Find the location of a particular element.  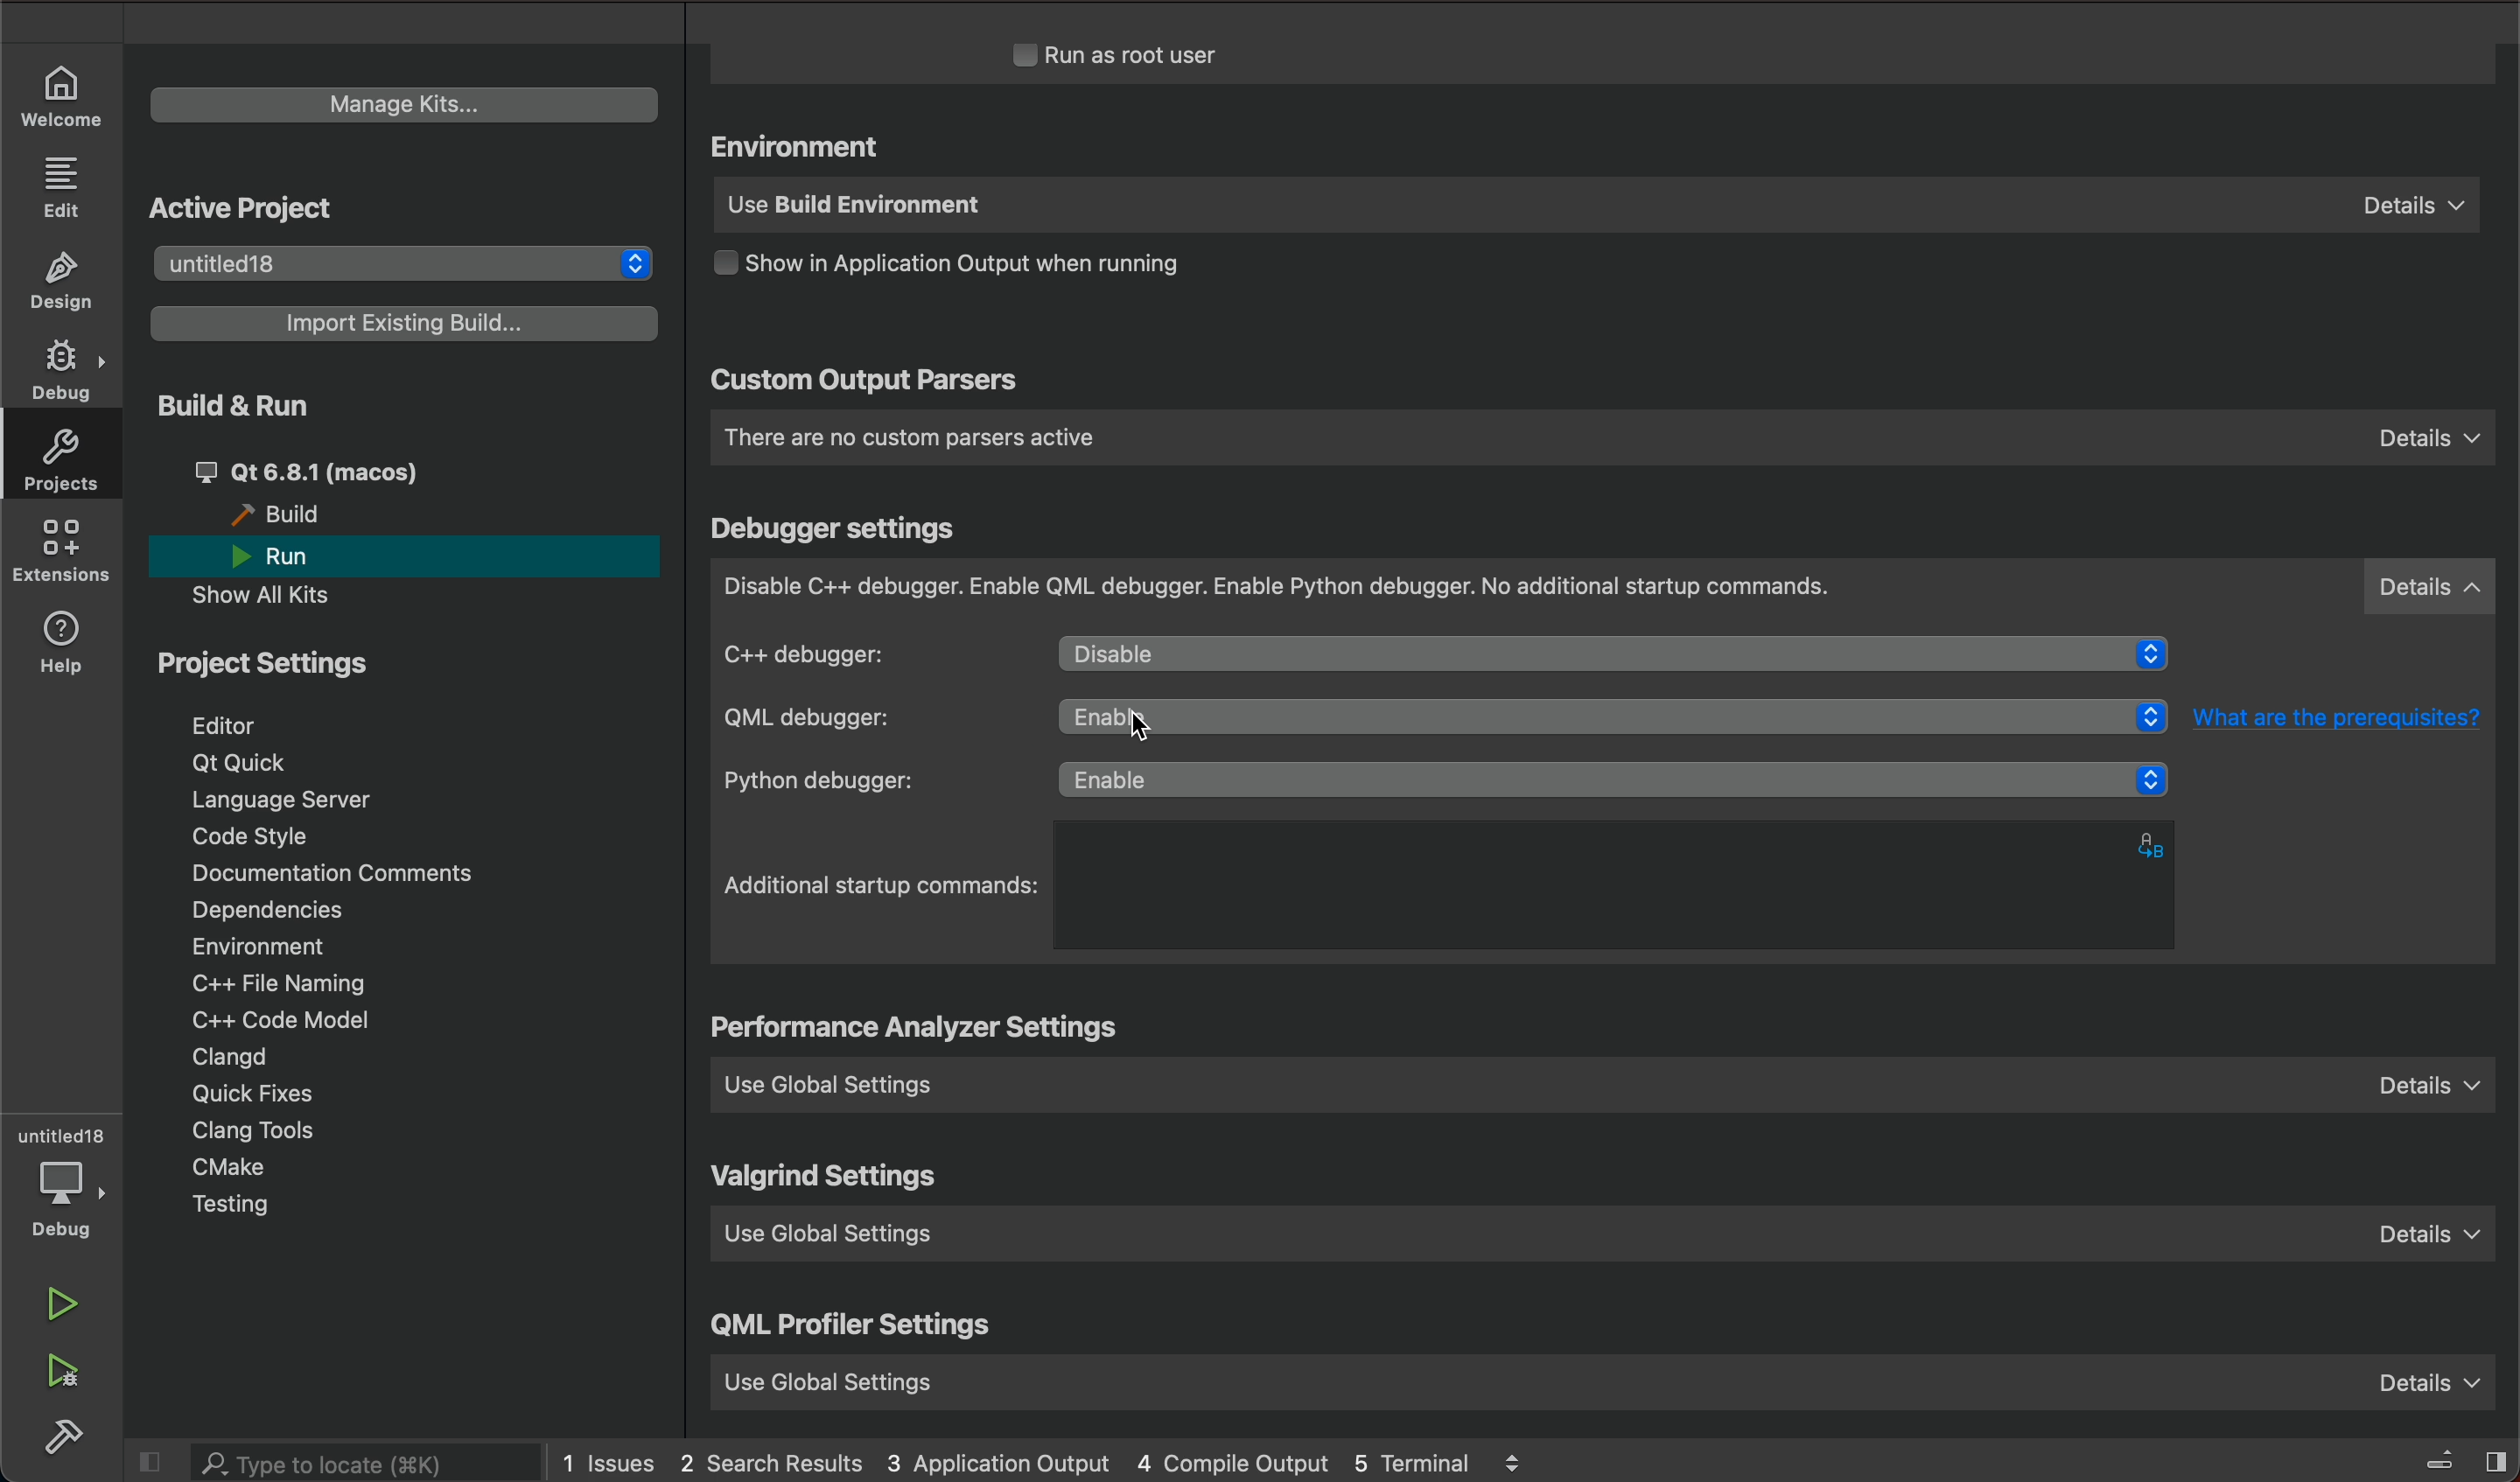

valgrind is located at coordinates (829, 1179).